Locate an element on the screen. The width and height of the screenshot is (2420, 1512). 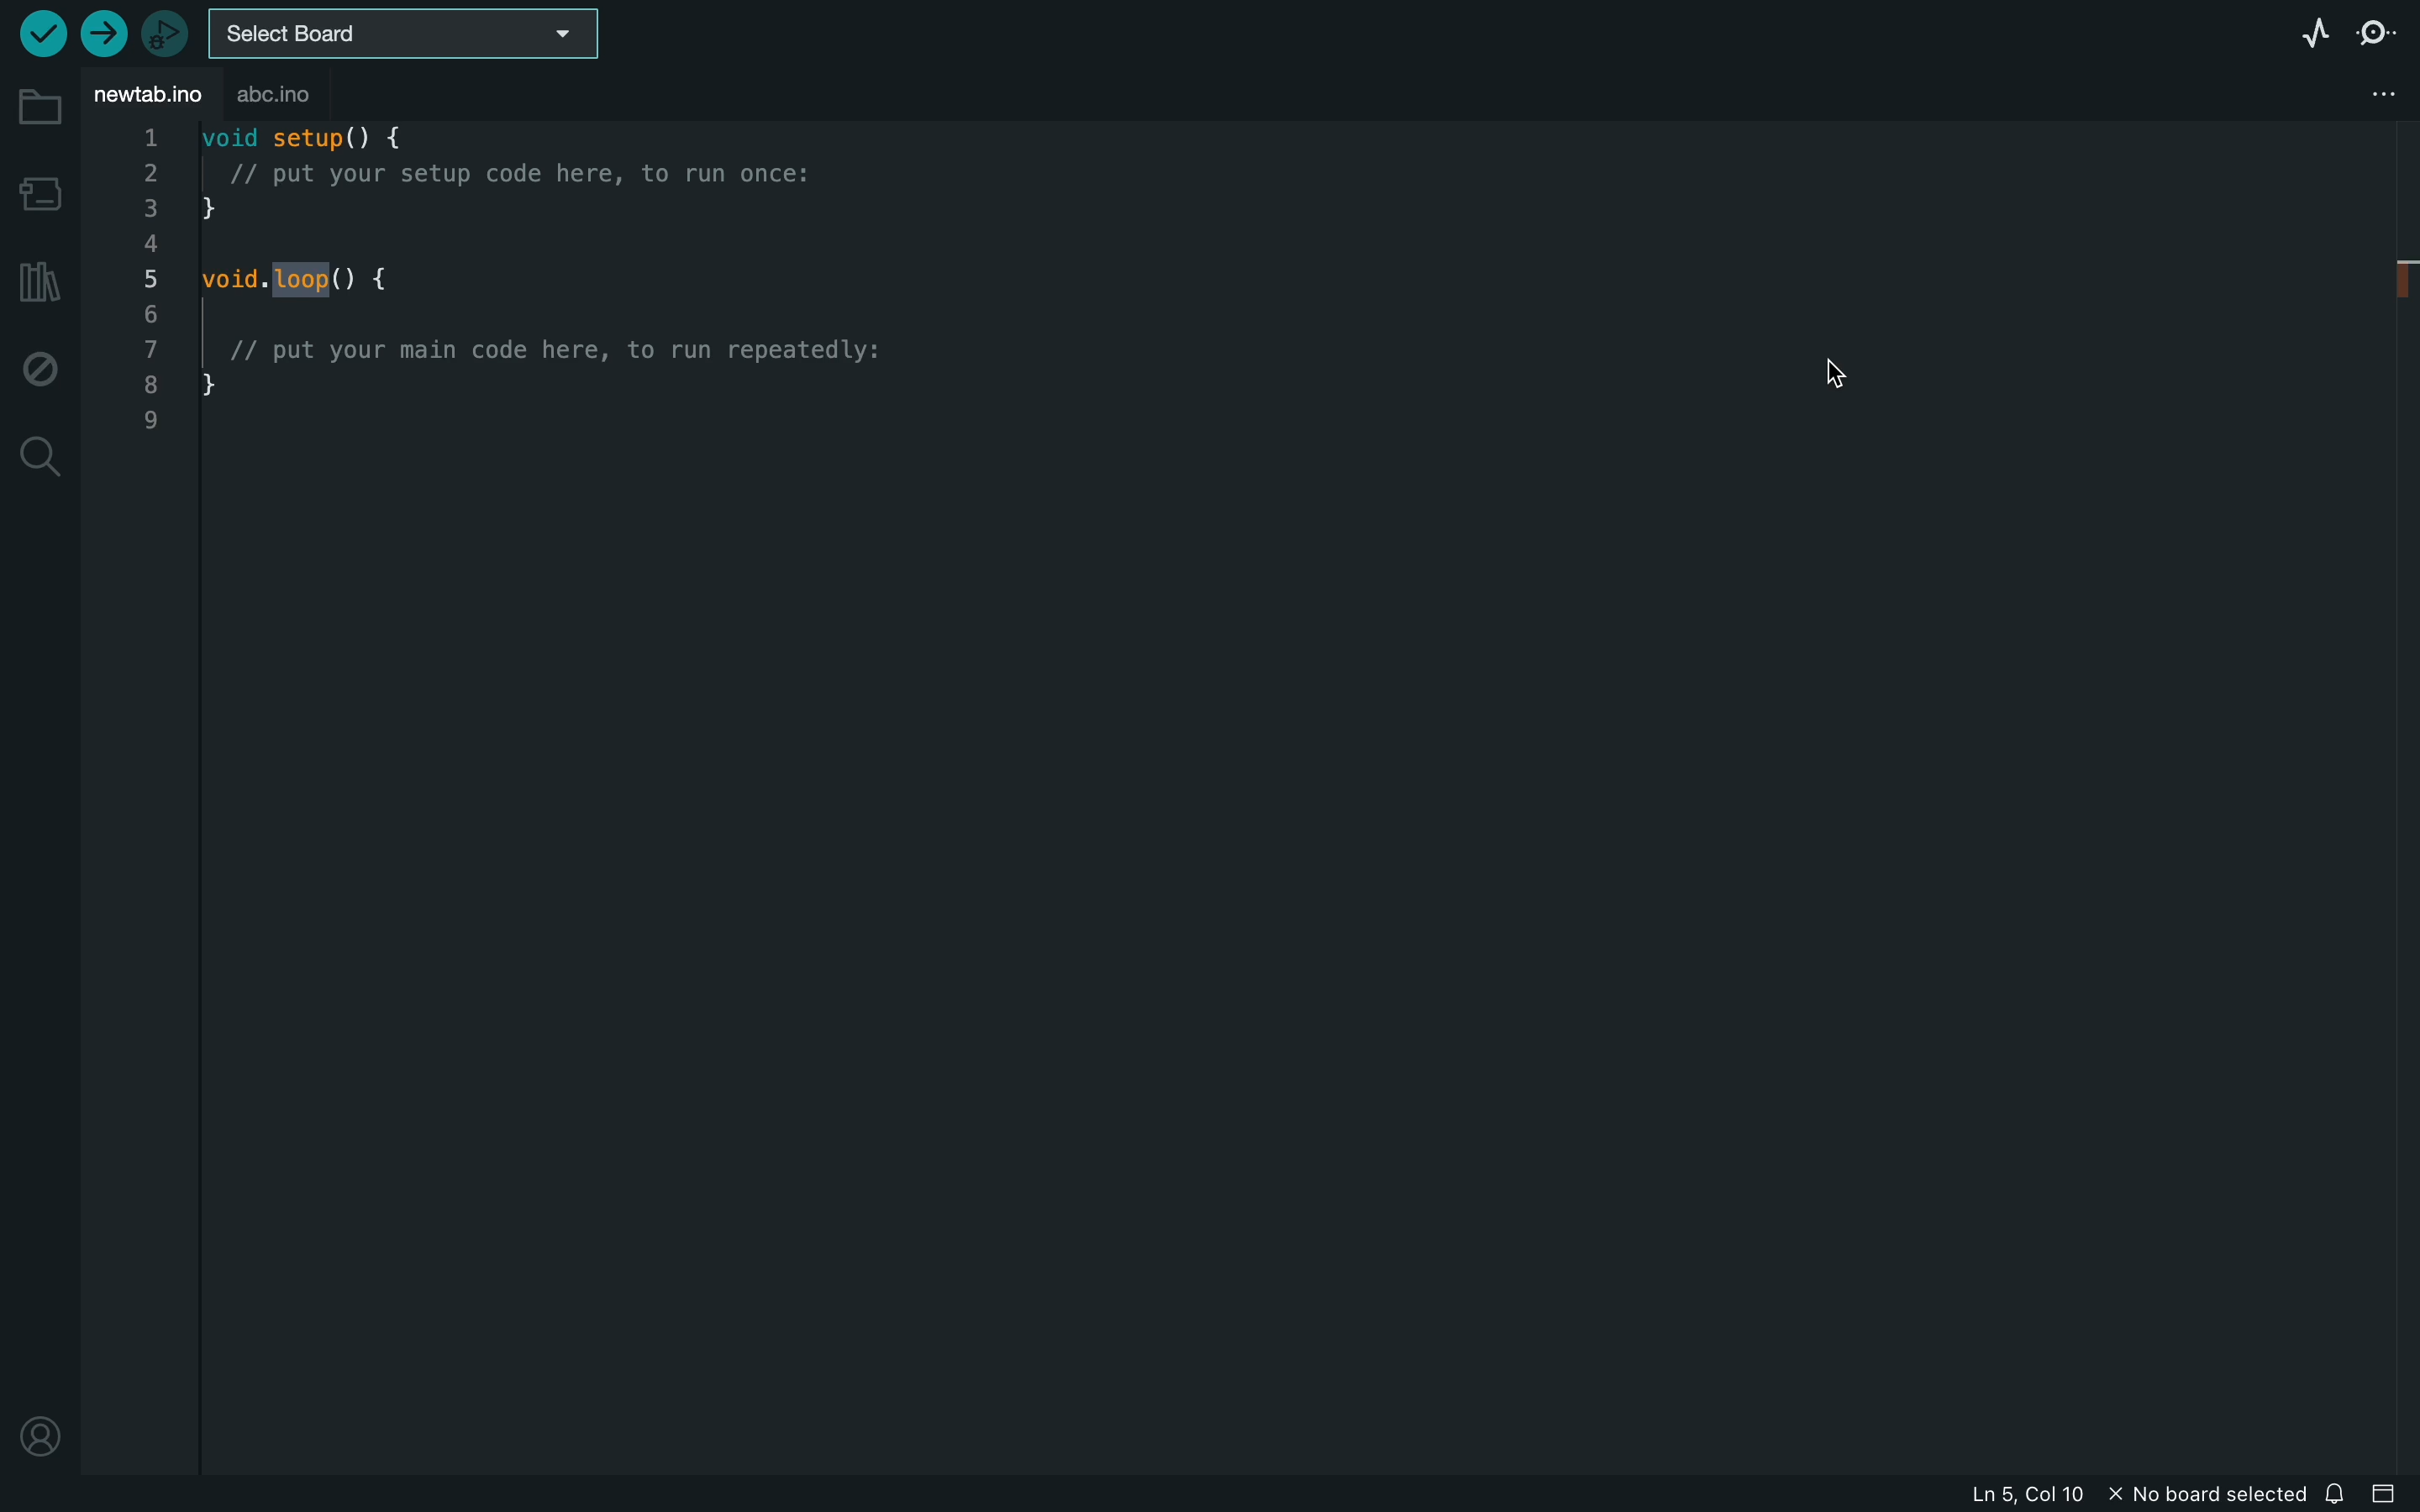
cursor is located at coordinates (1835, 367).